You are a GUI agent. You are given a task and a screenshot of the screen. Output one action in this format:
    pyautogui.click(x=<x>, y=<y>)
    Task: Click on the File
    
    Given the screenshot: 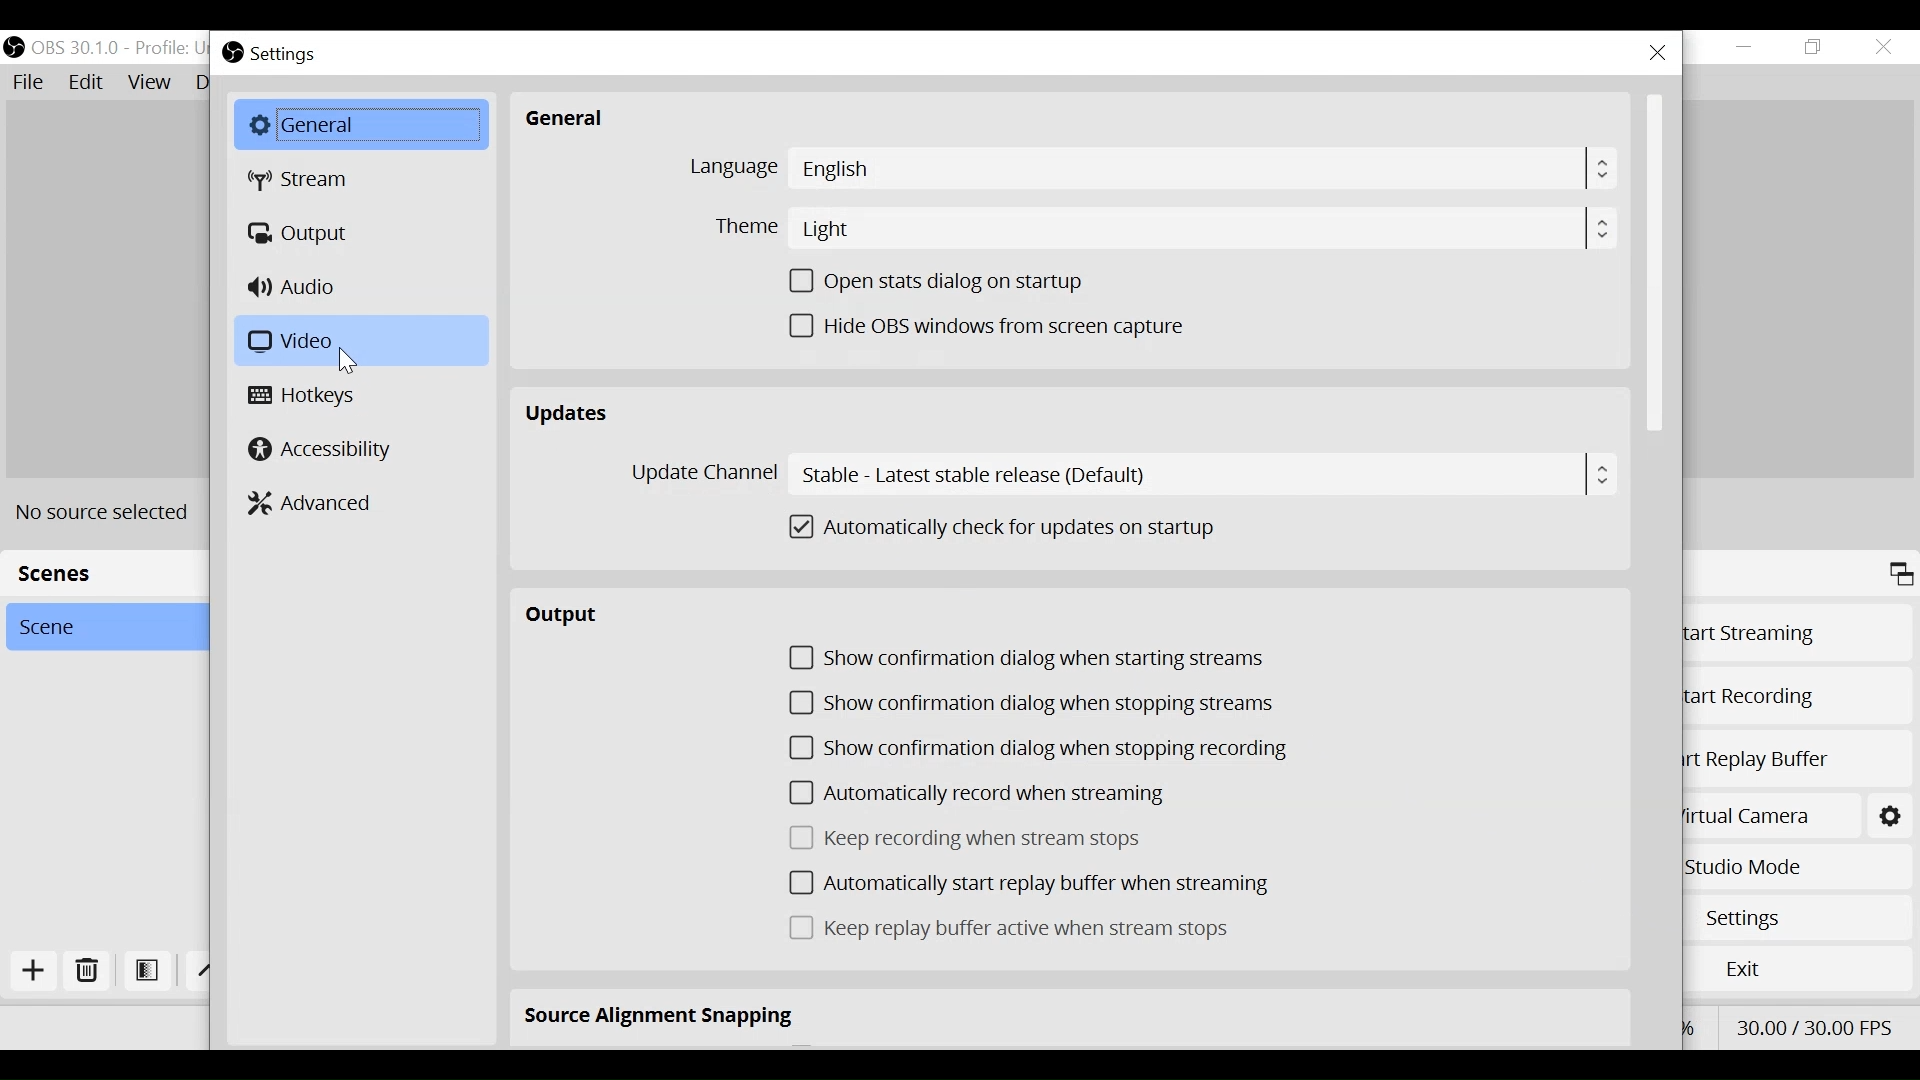 What is the action you would take?
    pyautogui.click(x=31, y=83)
    